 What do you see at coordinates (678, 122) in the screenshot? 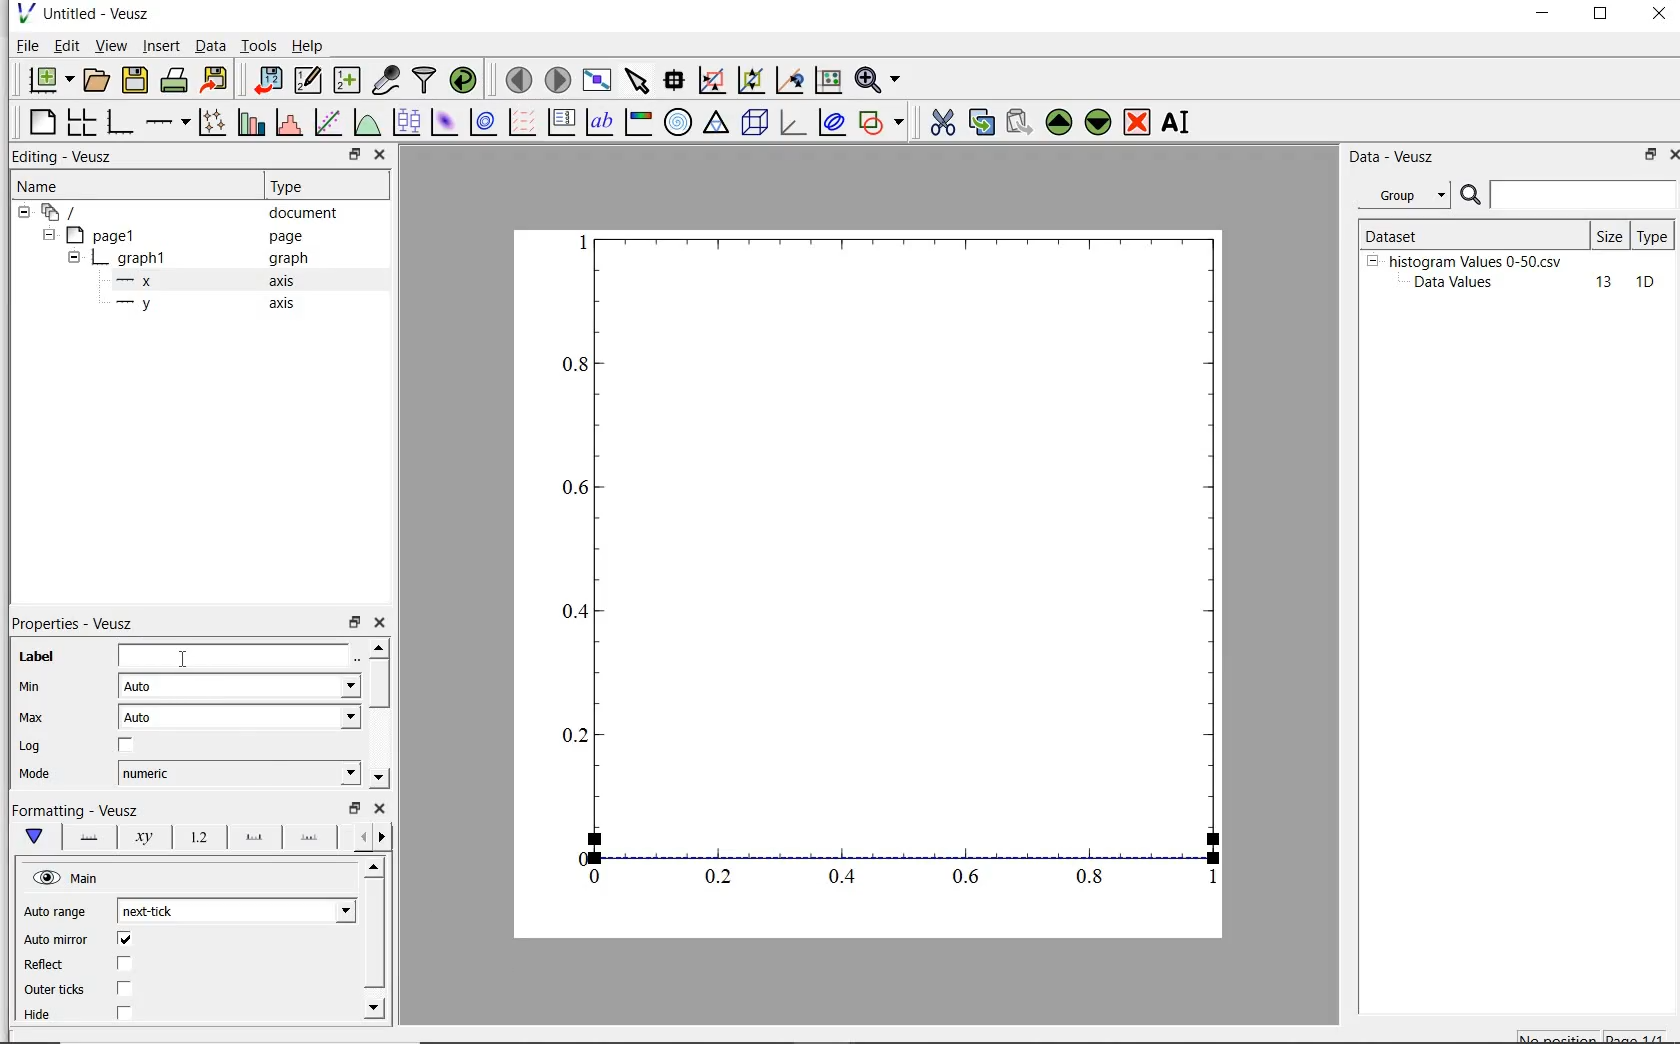
I see `polar graph` at bounding box center [678, 122].